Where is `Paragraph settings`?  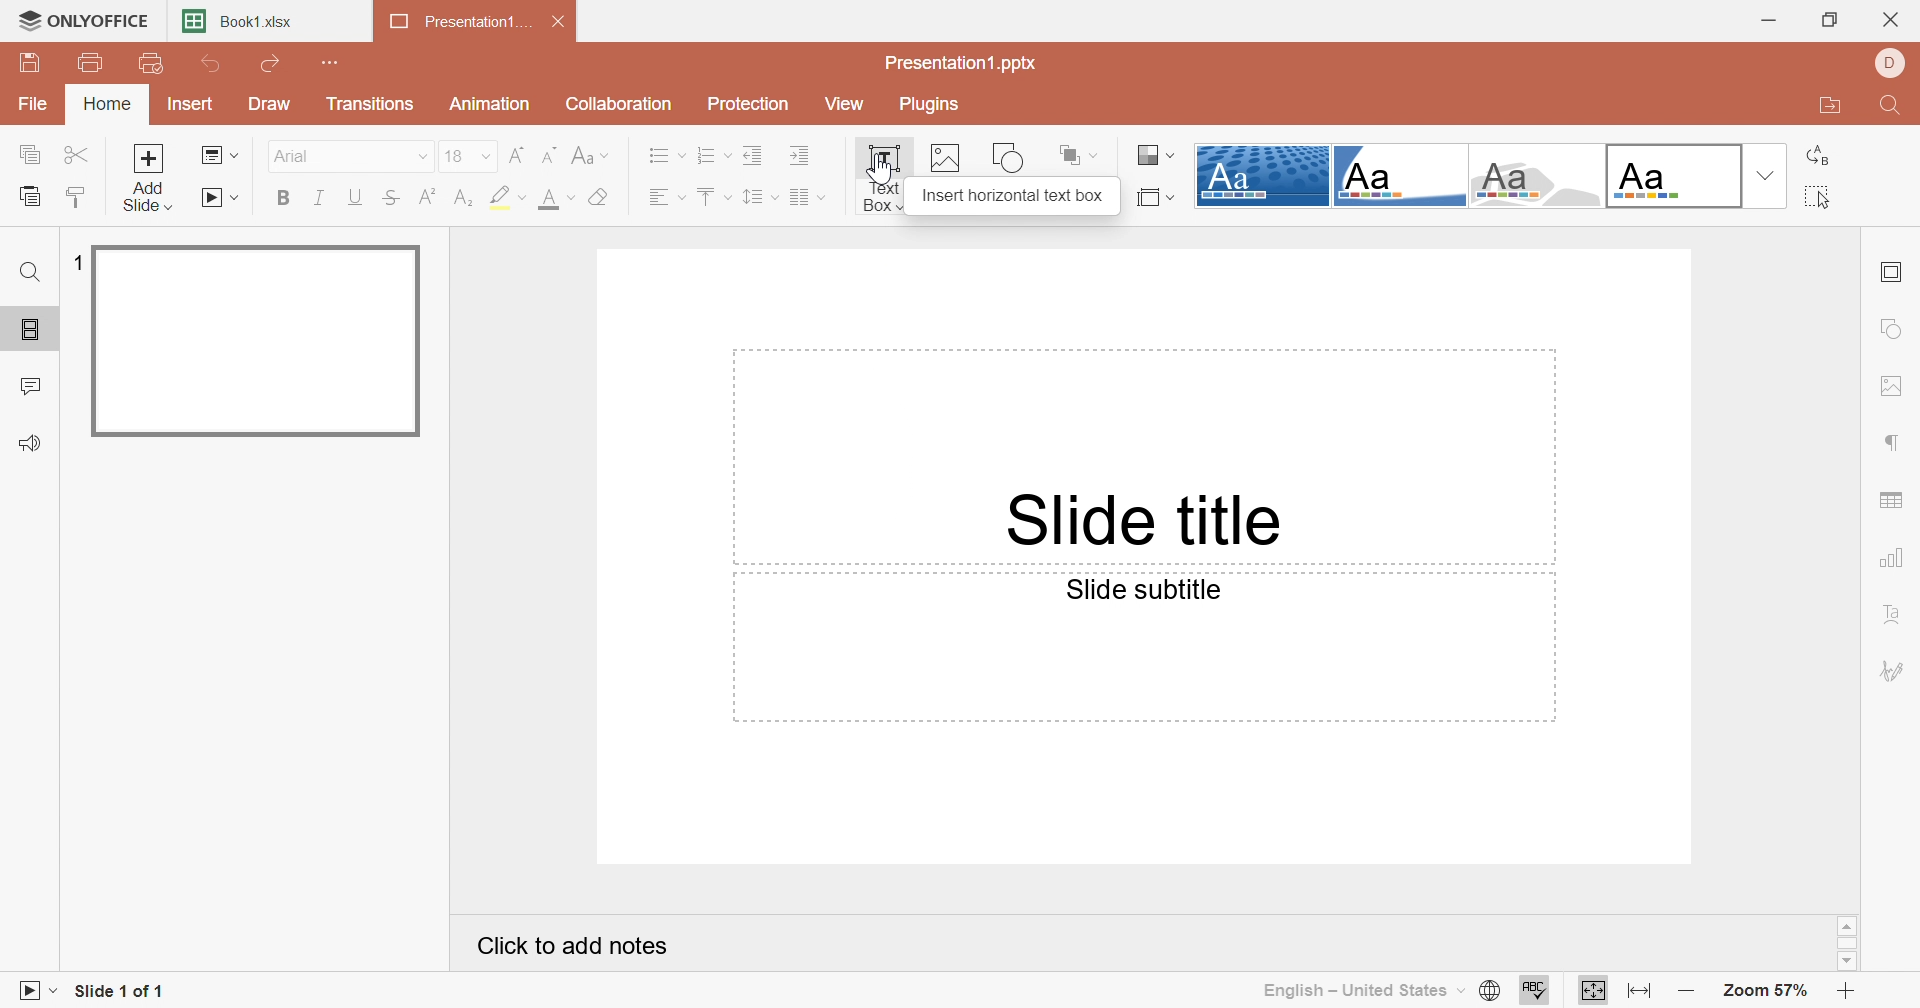
Paragraph settings is located at coordinates (1896, 442).